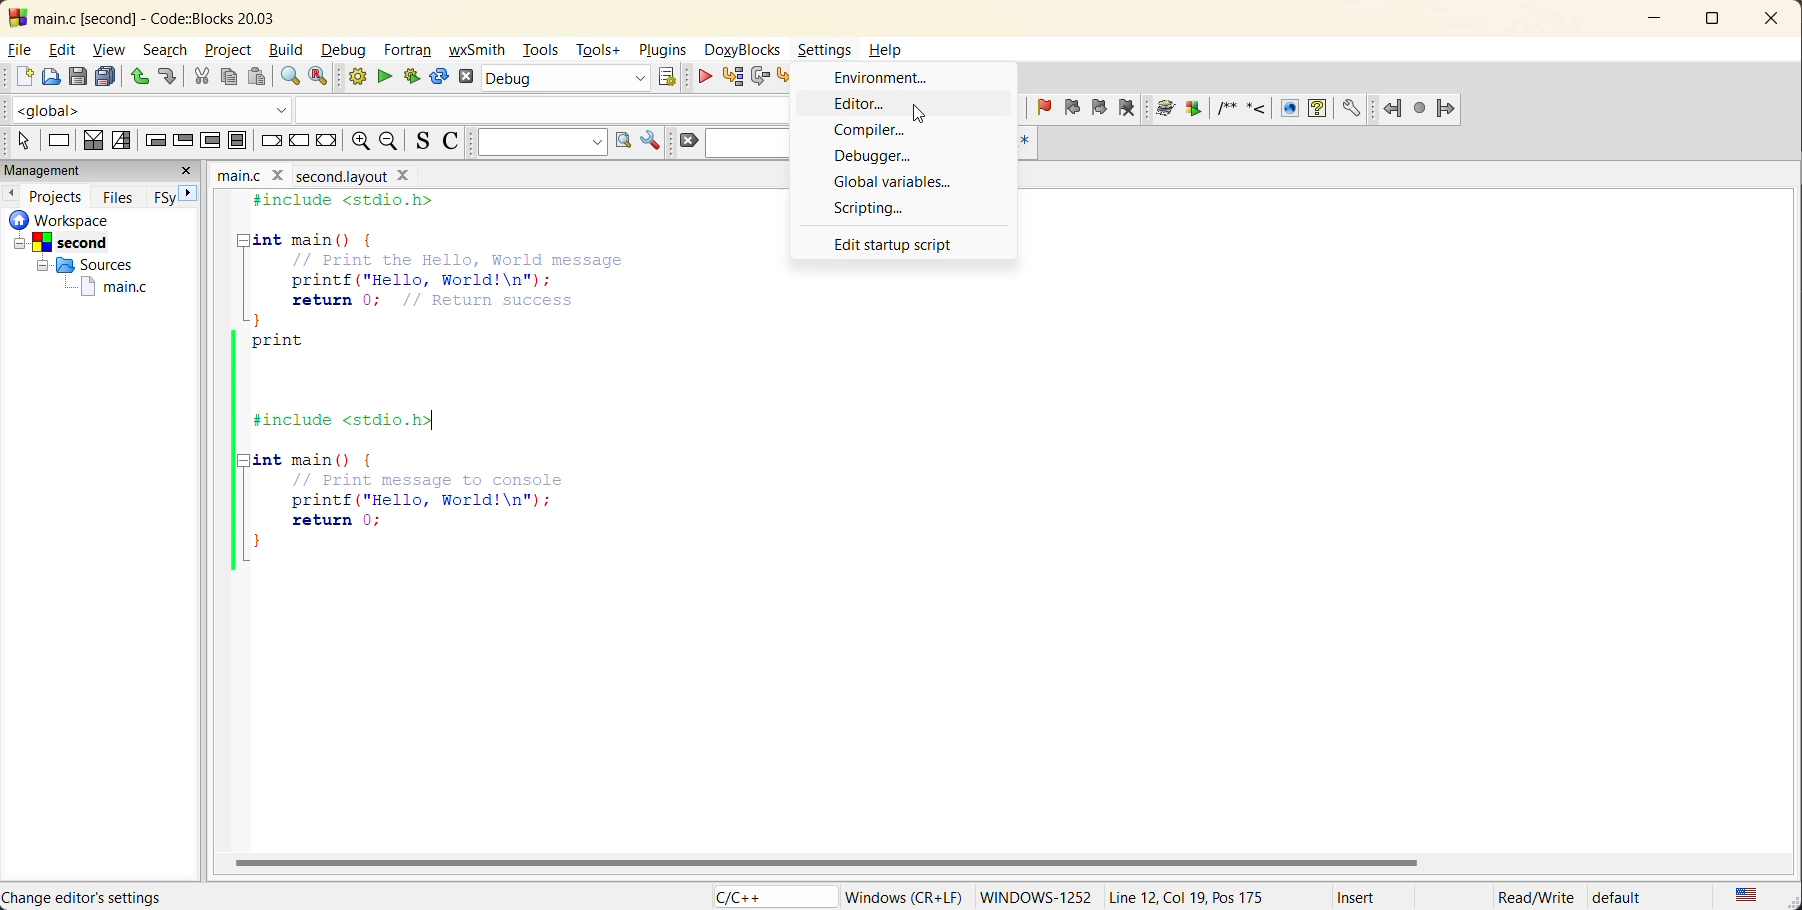 The image size is (1802, 910). What do you see at coordinates (1652, 20) in the screenshot?
I see `minimize` at bounding box center [1652, 20].